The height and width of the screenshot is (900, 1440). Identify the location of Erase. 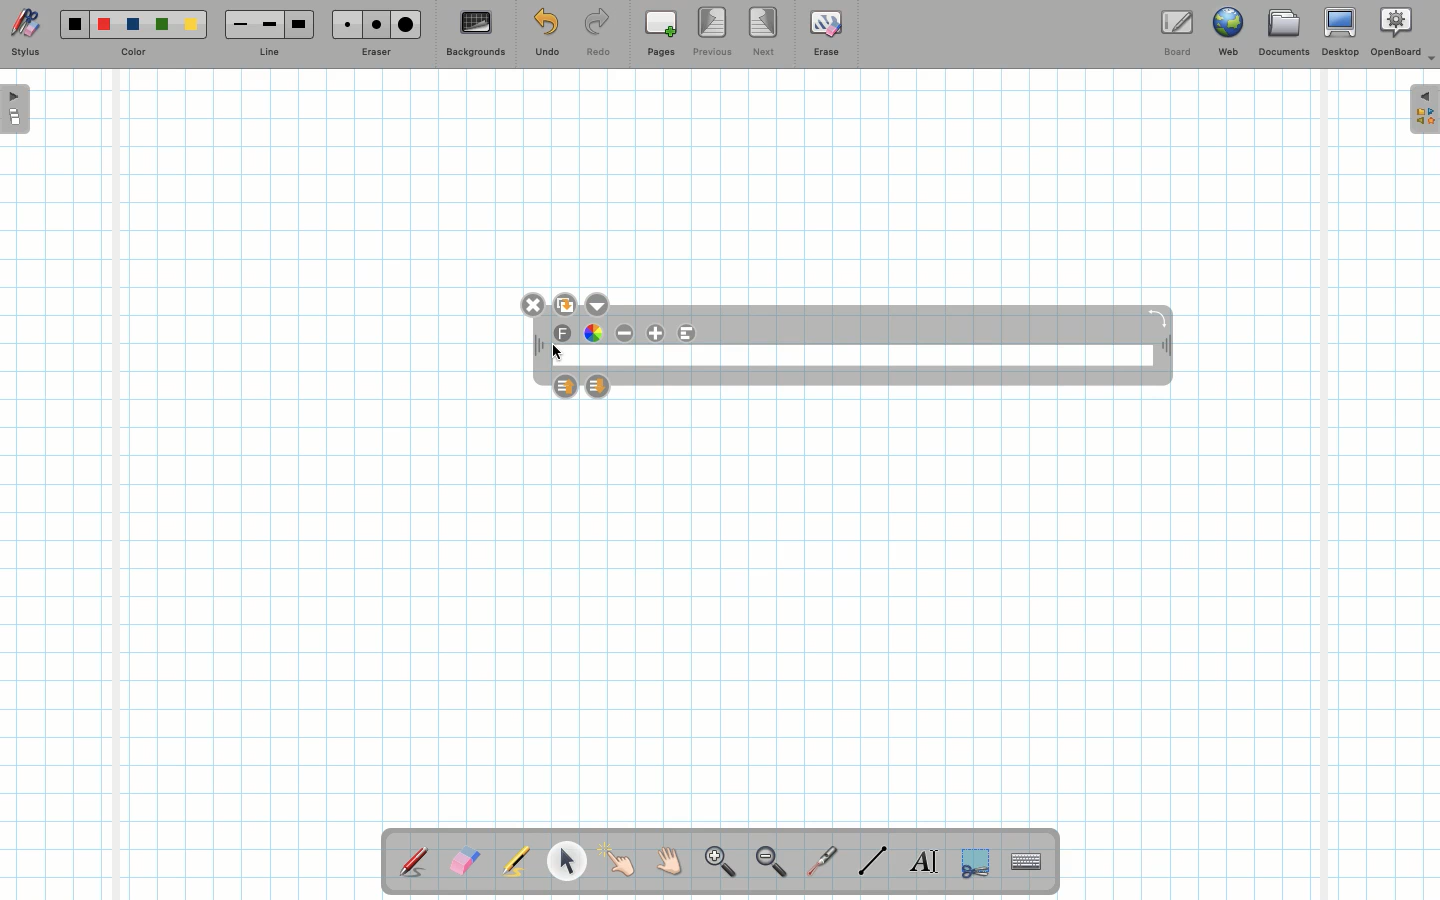
(825, 32).